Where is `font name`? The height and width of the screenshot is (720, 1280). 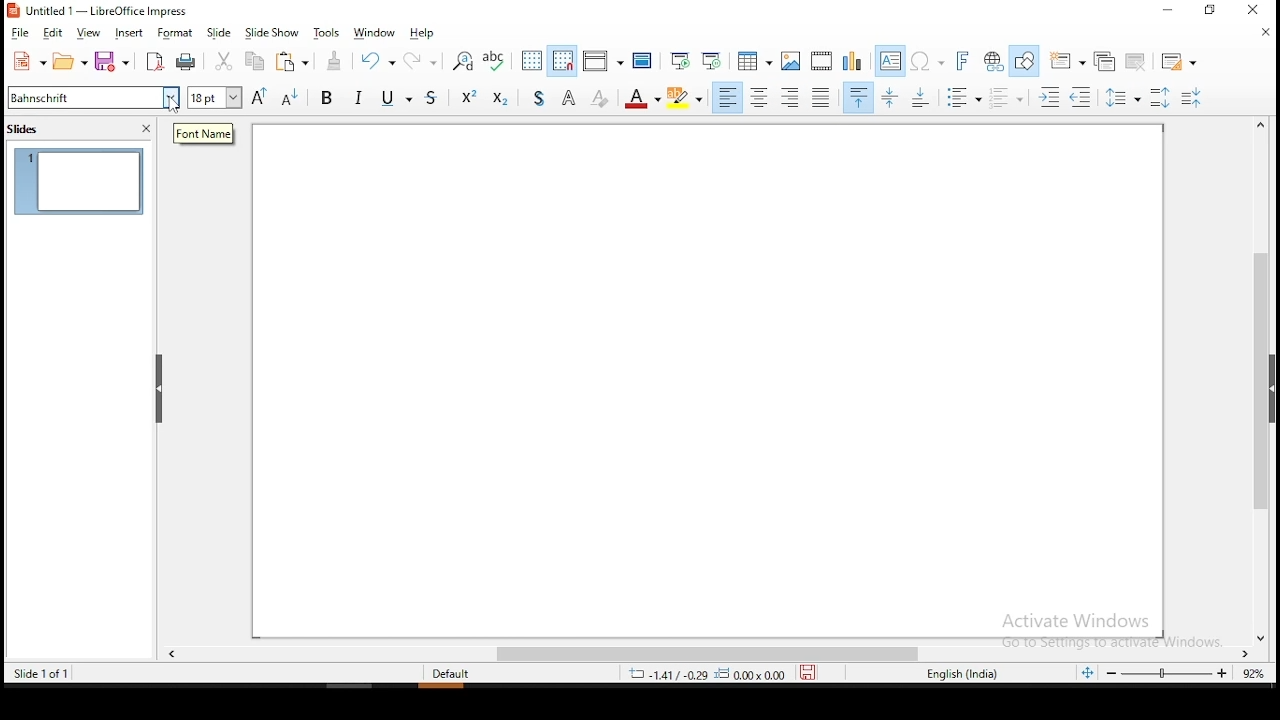 font name is located at coordinates (205, 134).